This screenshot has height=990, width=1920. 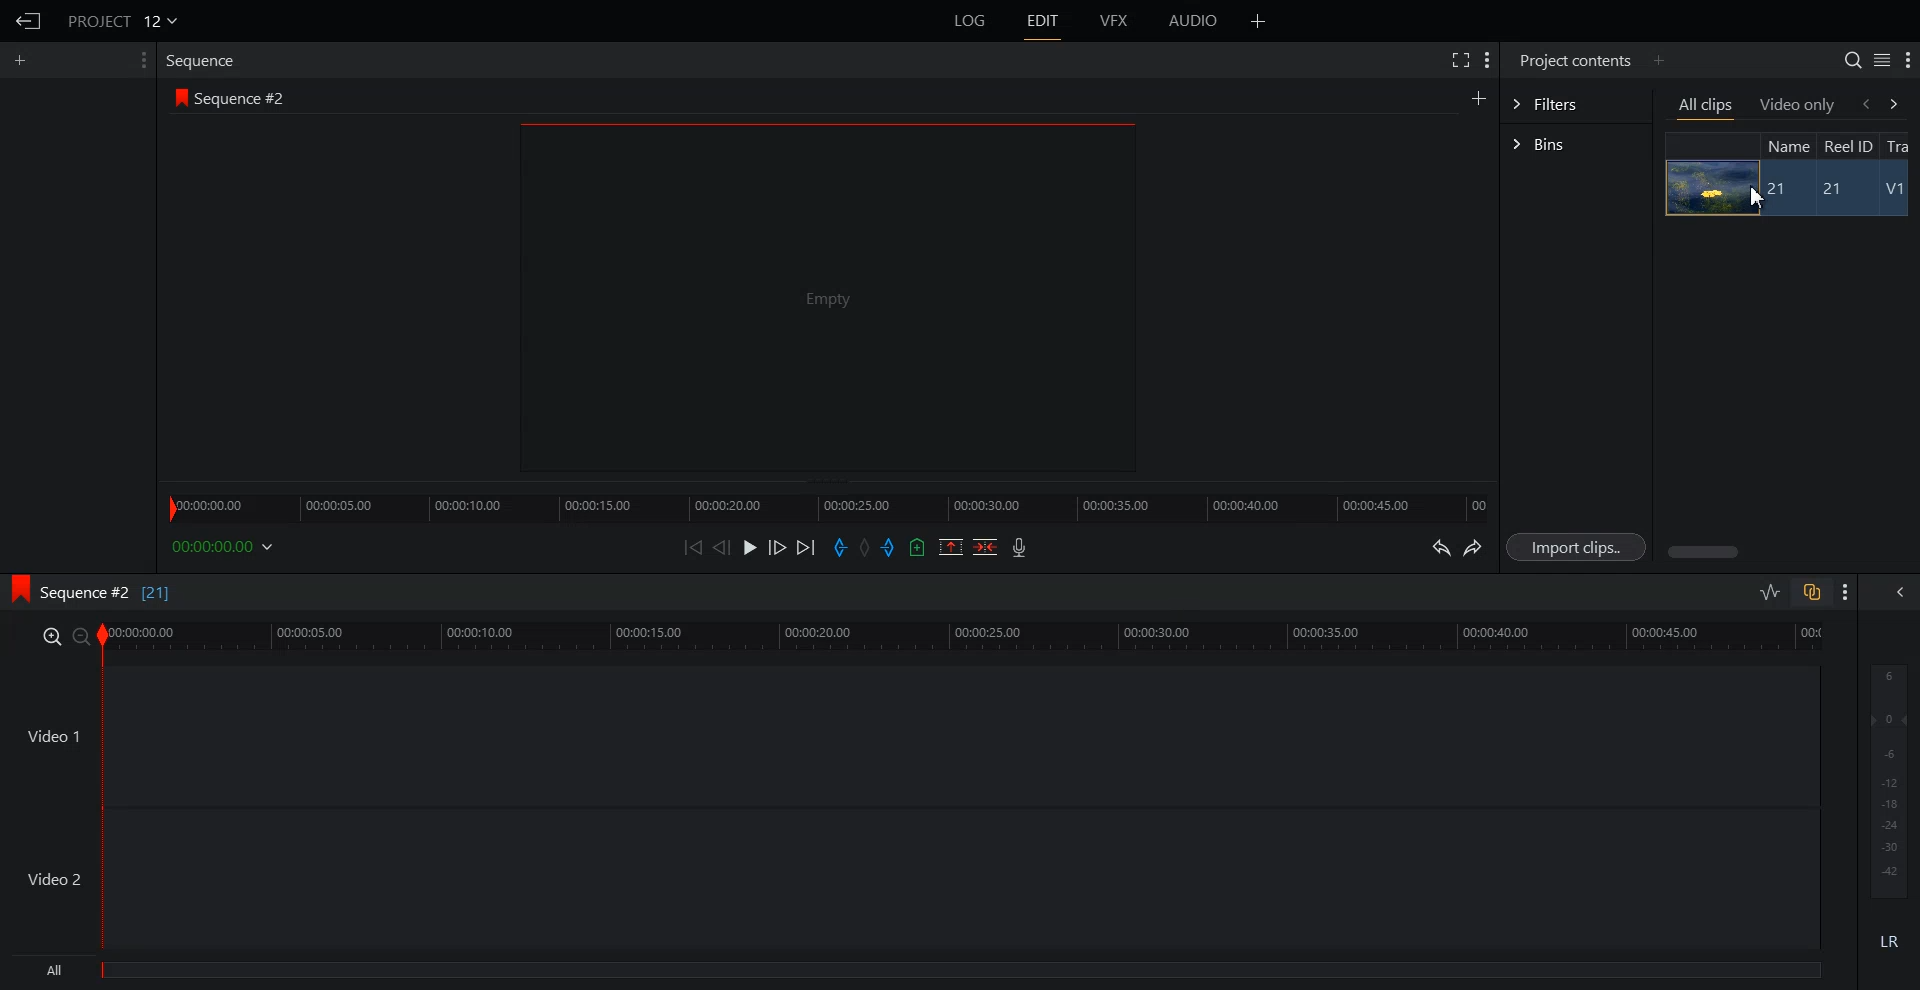 What do you see at coordinates (827, 502) in the screenshot?
I see `Timeline` at bounding box center [827, 502].